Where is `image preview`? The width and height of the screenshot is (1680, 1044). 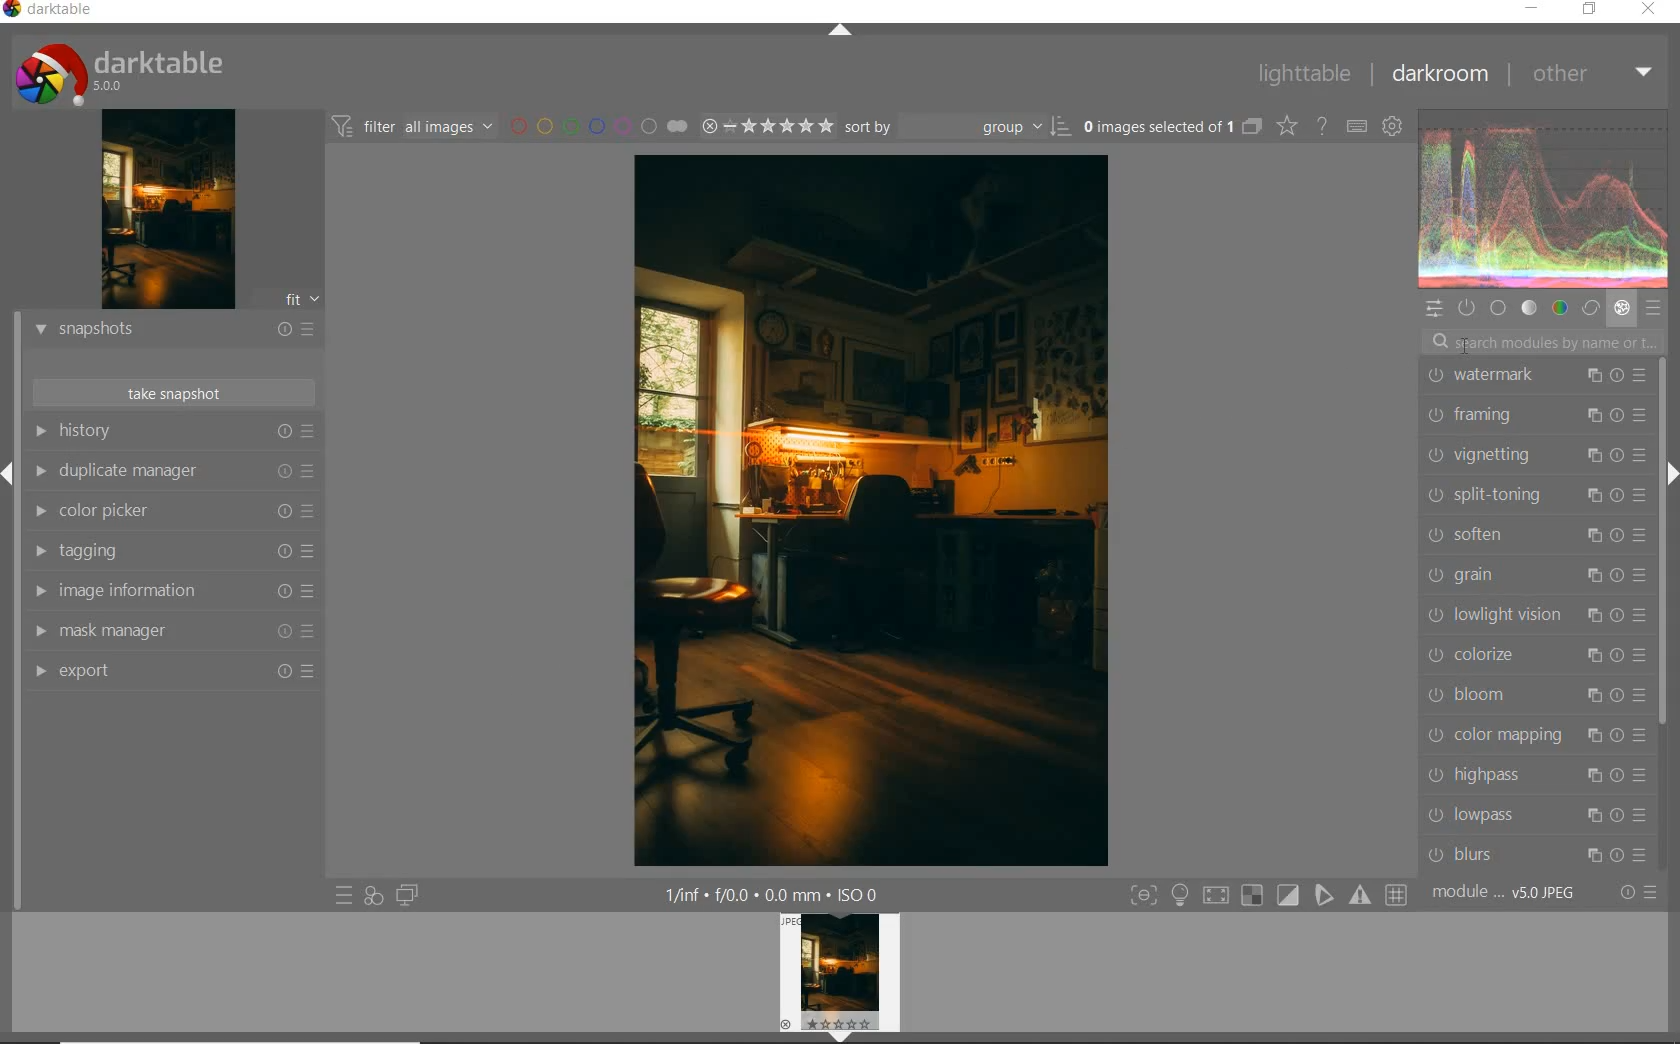
image preview is located at coordinates (839, 978).